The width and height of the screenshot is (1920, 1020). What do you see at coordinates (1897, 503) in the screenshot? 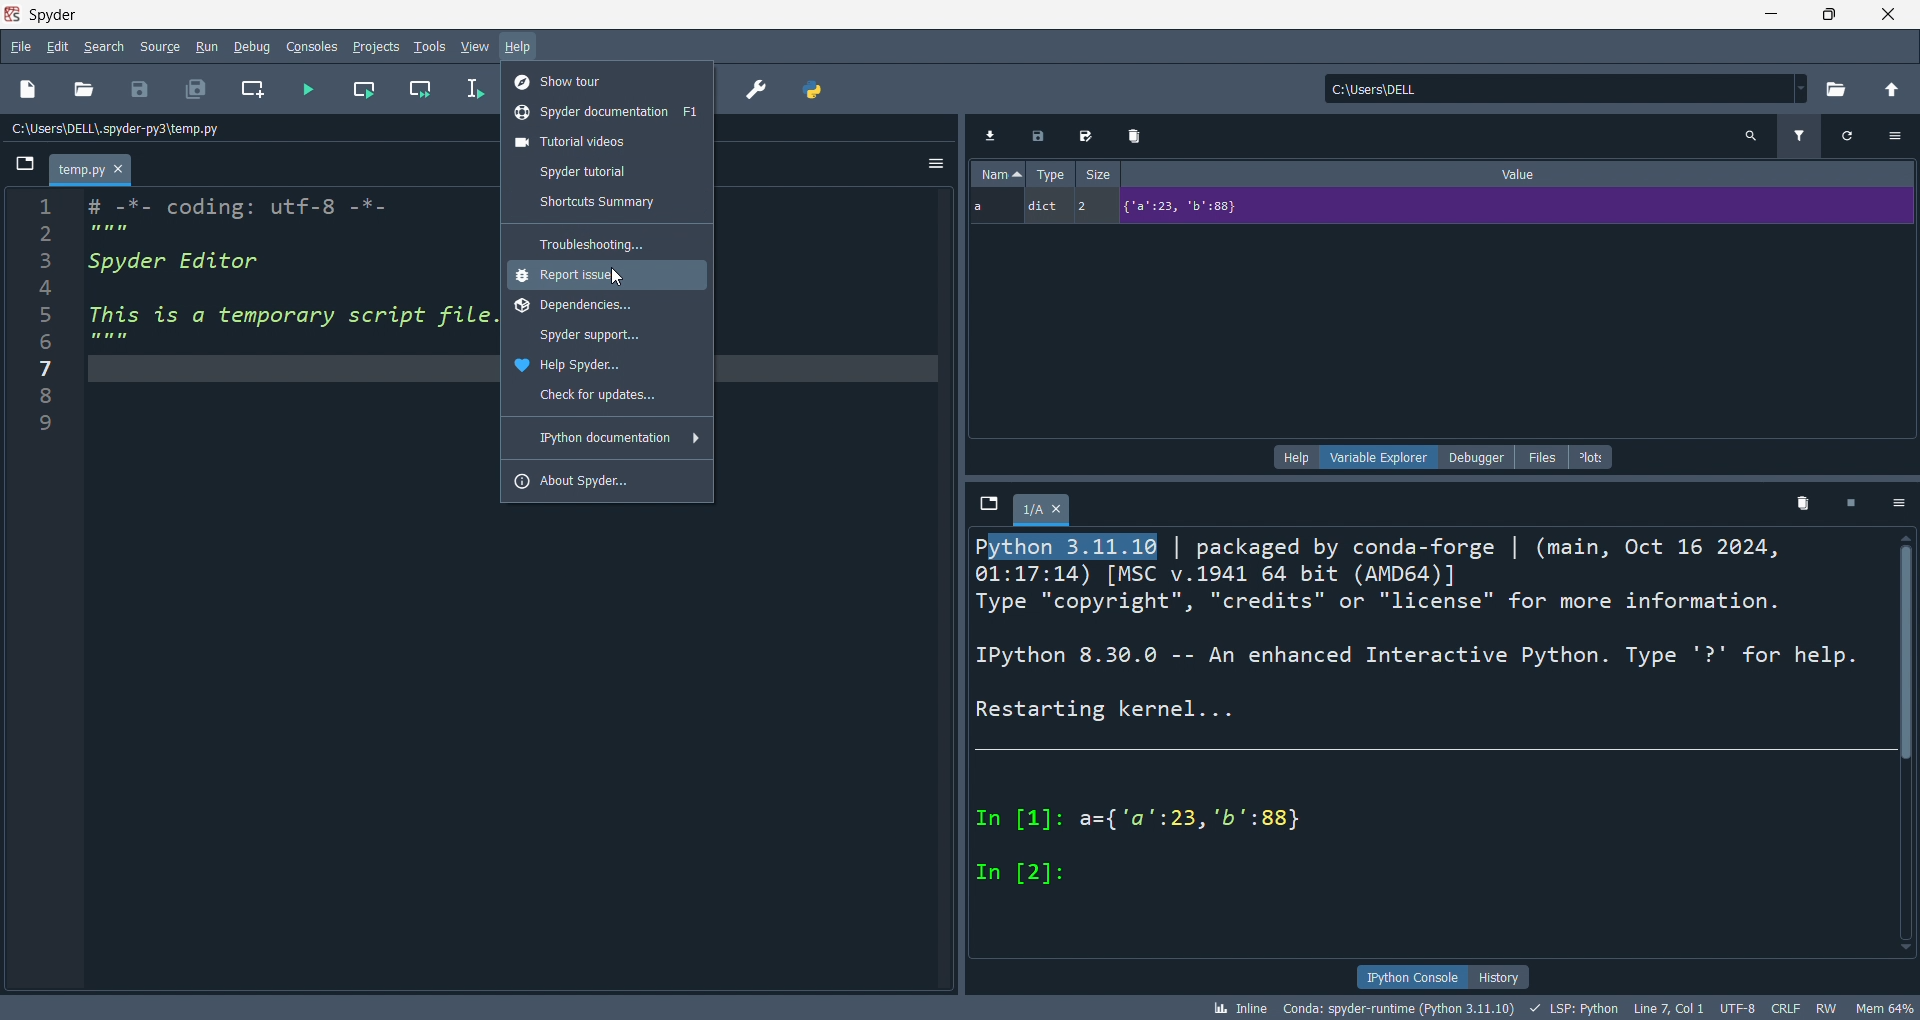
I see `Settings` at bounding box center [1897, 503].